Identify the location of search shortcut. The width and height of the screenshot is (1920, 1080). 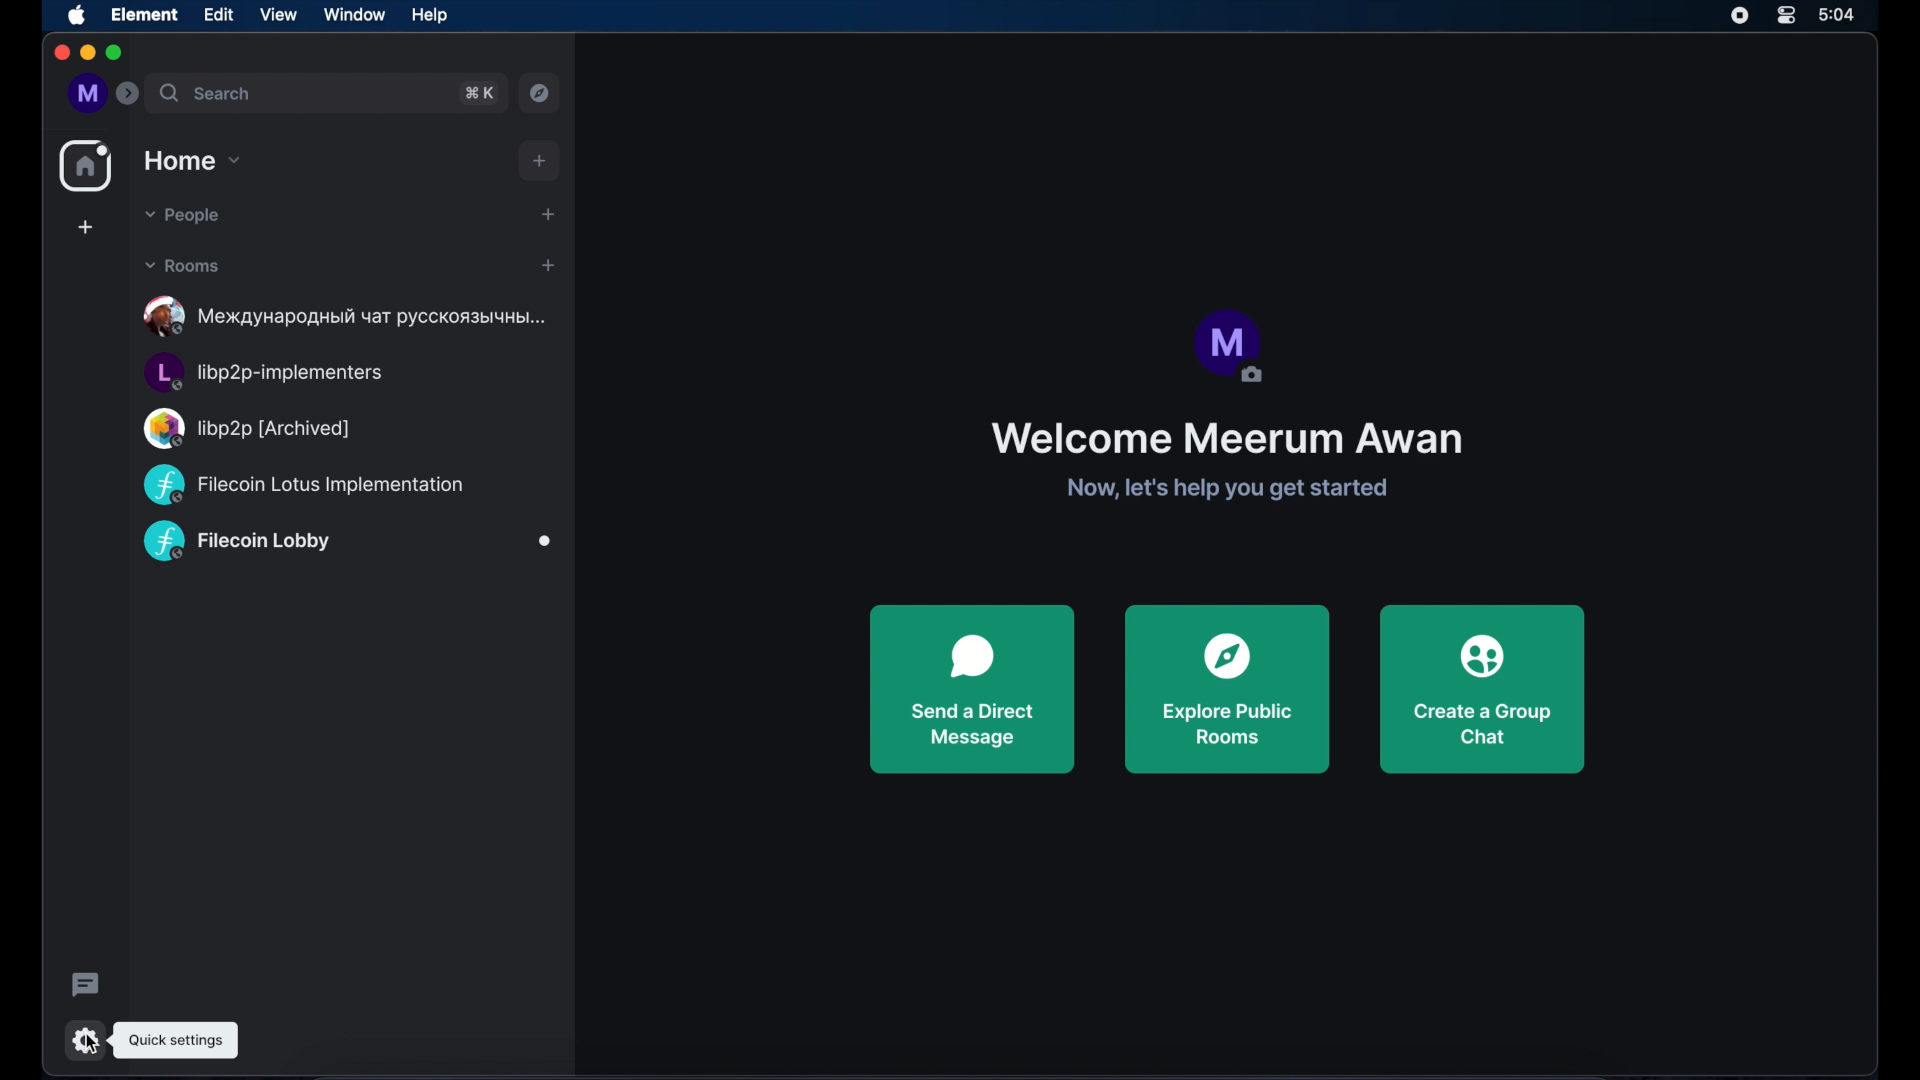
(479, 94).